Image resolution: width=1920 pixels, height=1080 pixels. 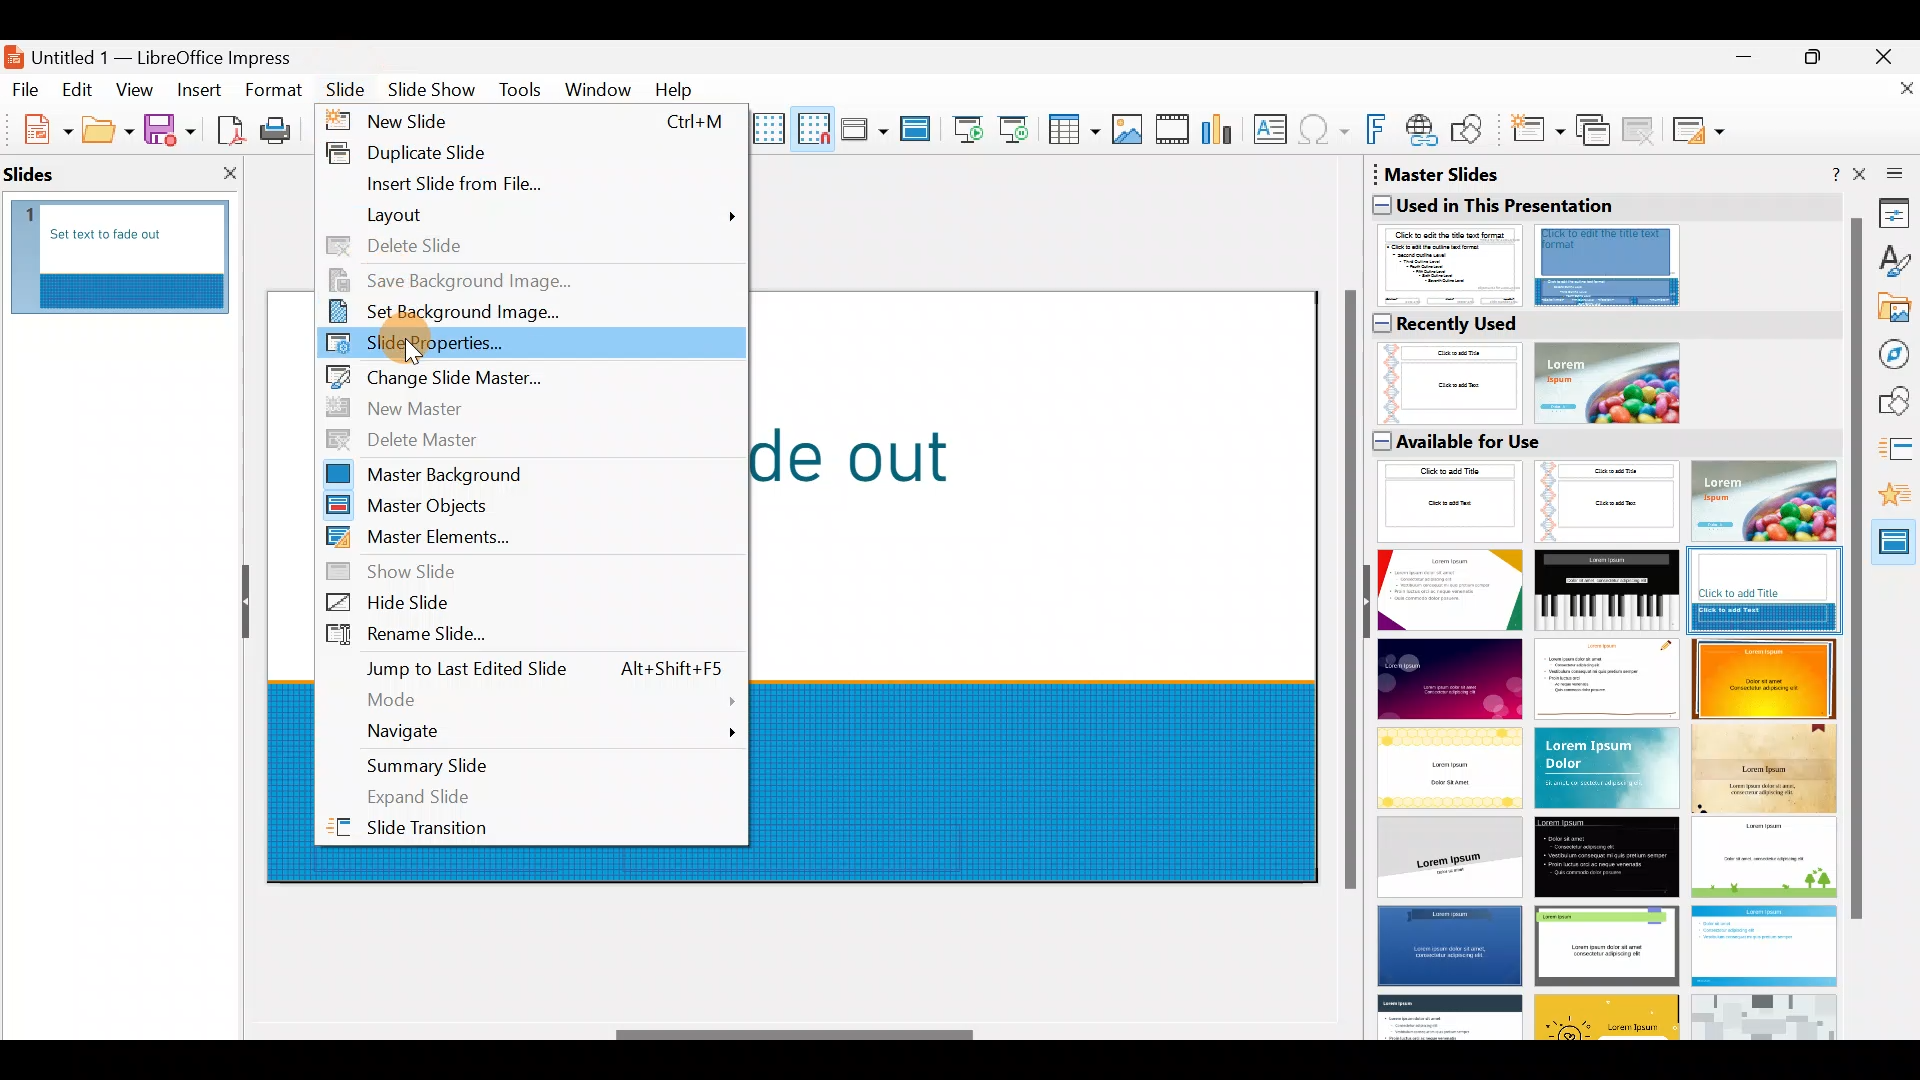 I want to click on Rename slide, so click(x=530, y=639).